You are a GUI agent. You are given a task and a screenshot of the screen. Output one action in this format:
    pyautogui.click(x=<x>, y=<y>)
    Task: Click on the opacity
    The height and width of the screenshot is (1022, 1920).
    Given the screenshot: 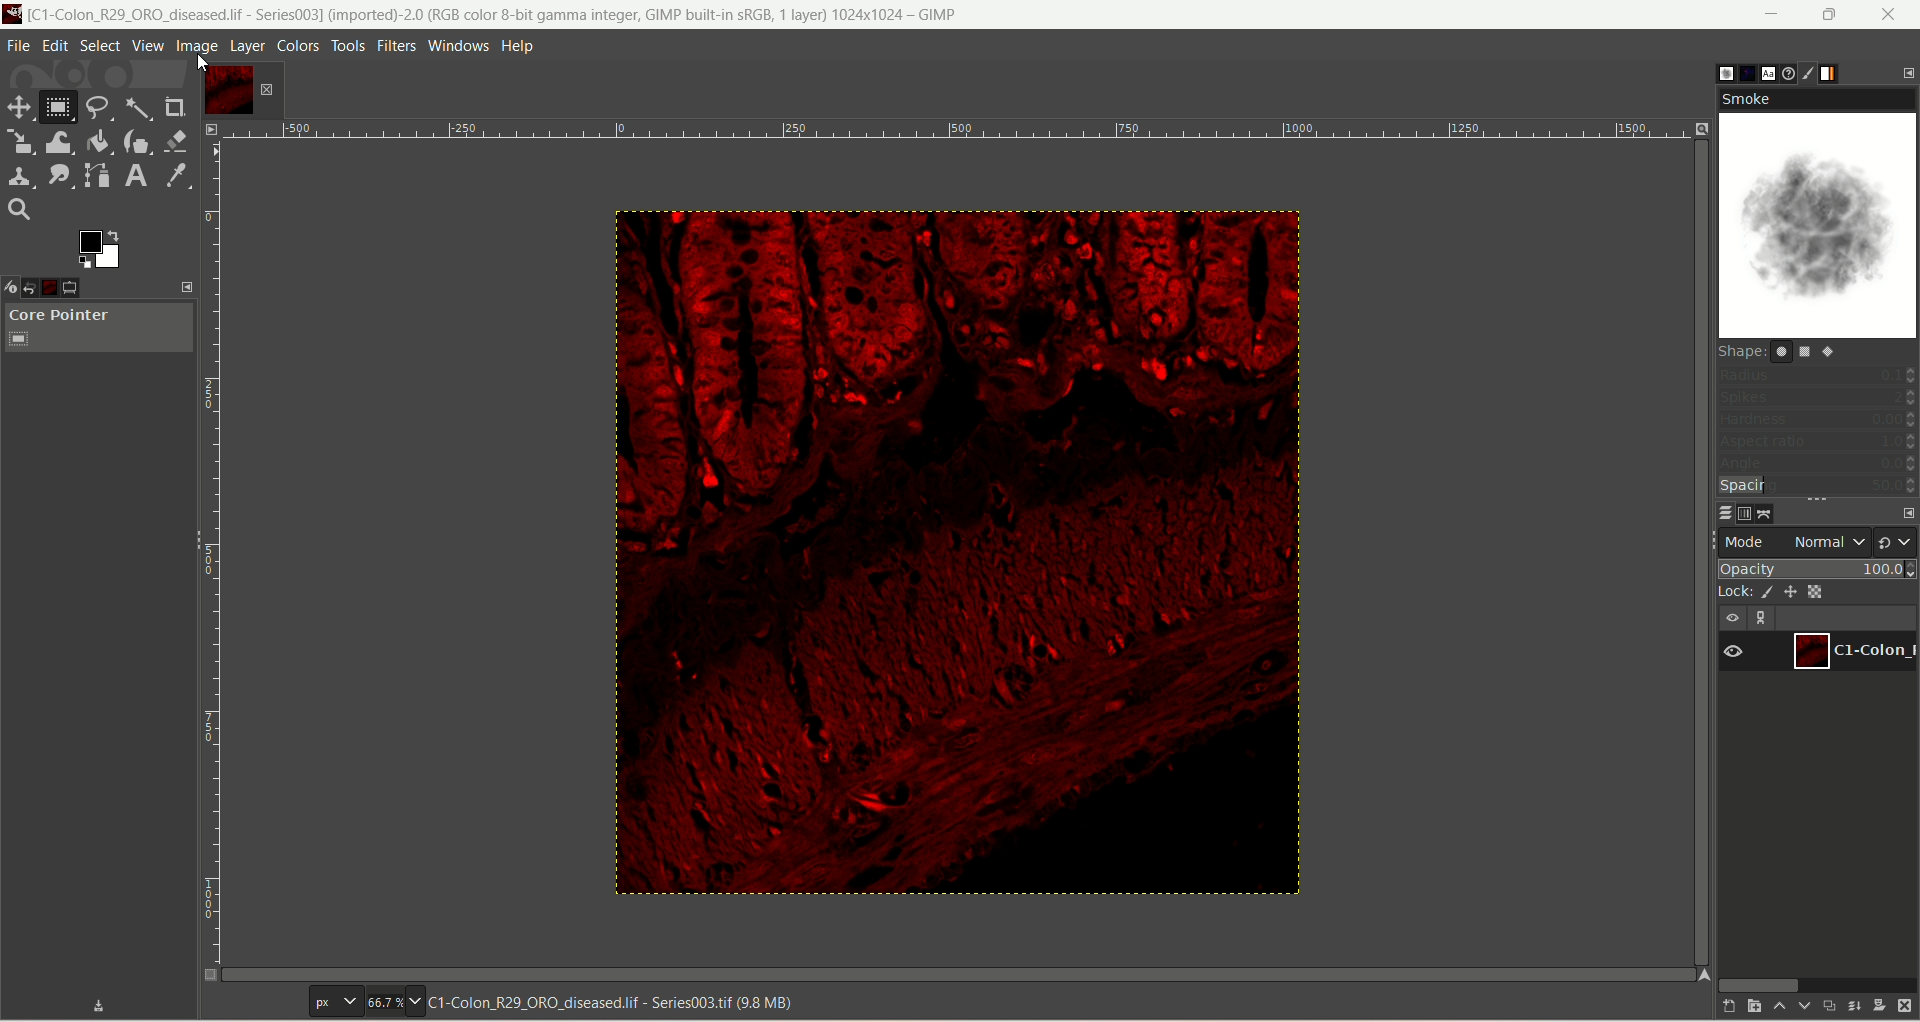 What is the action you would take?
    pyautogui.click(x=1818, y=569)
    